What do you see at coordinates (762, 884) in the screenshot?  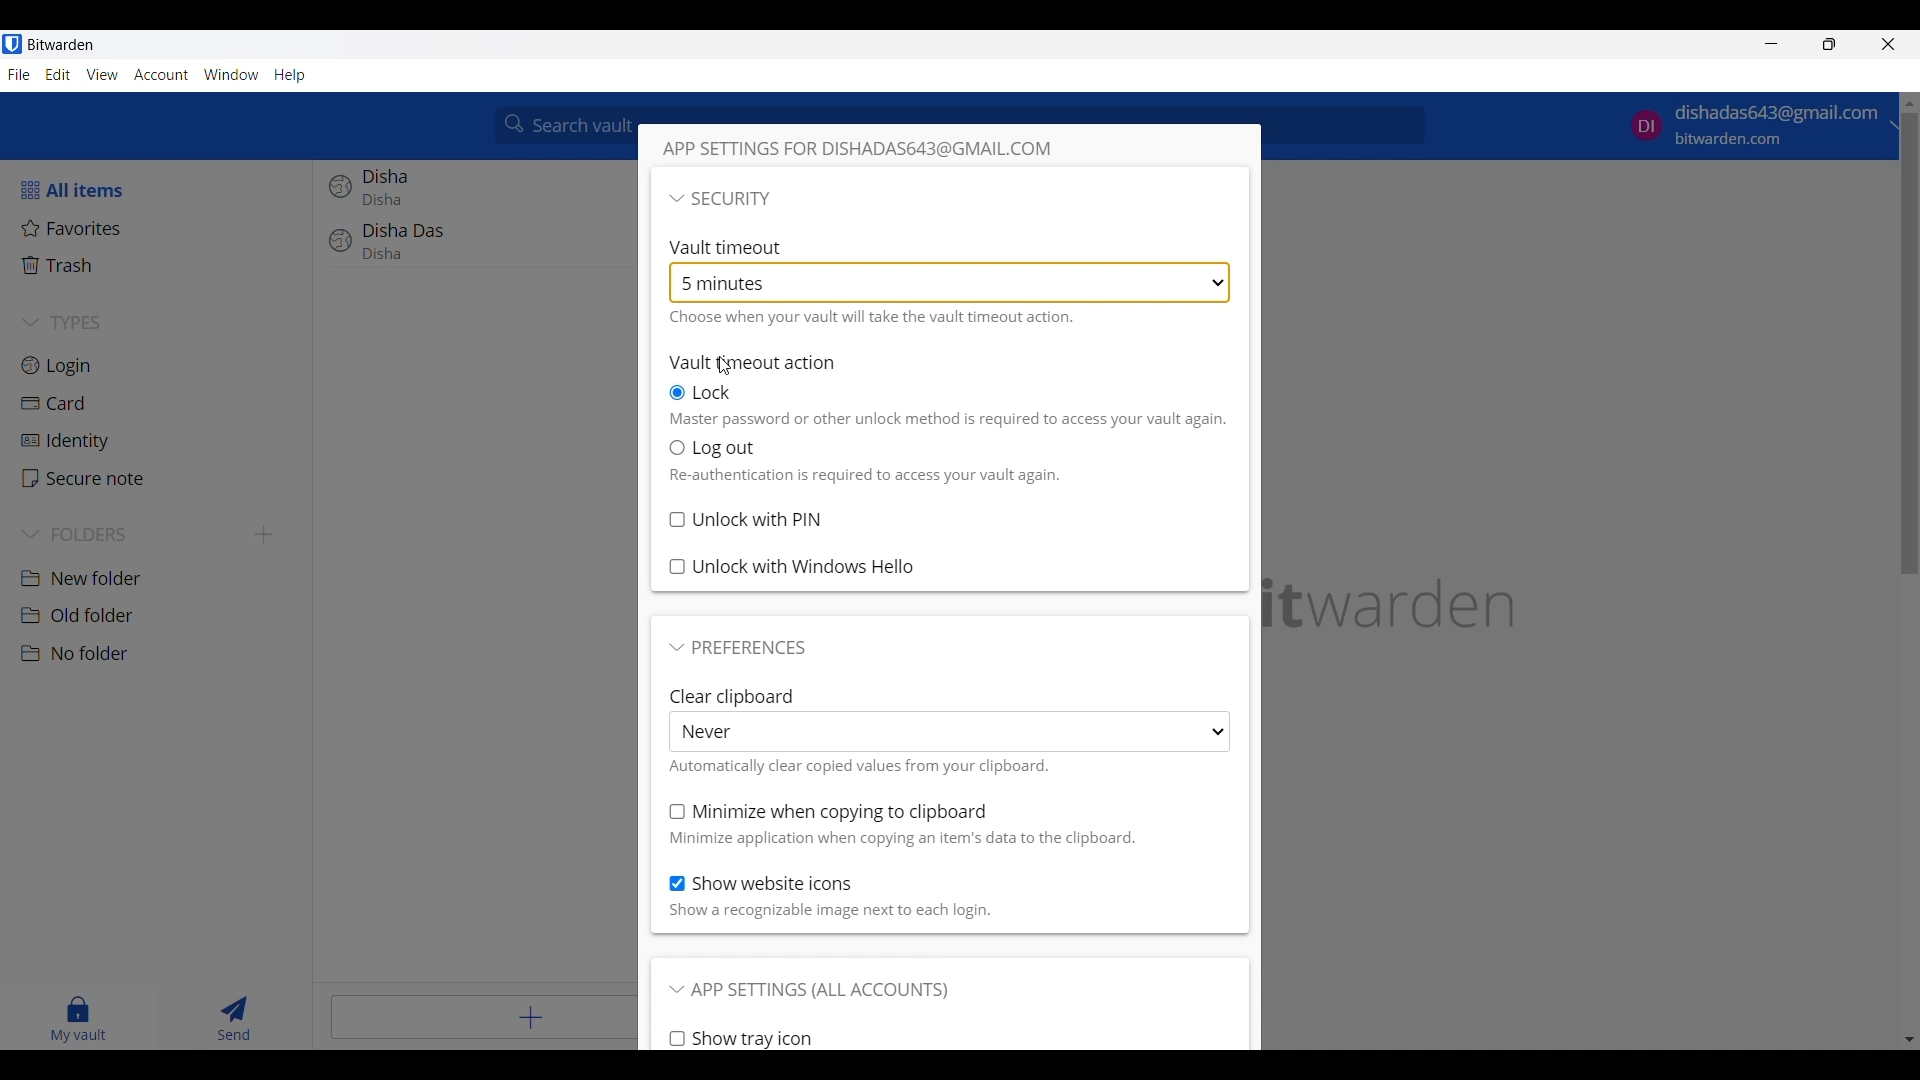 I see `Toggle for Show website icons` at bounding box center [762, 884].